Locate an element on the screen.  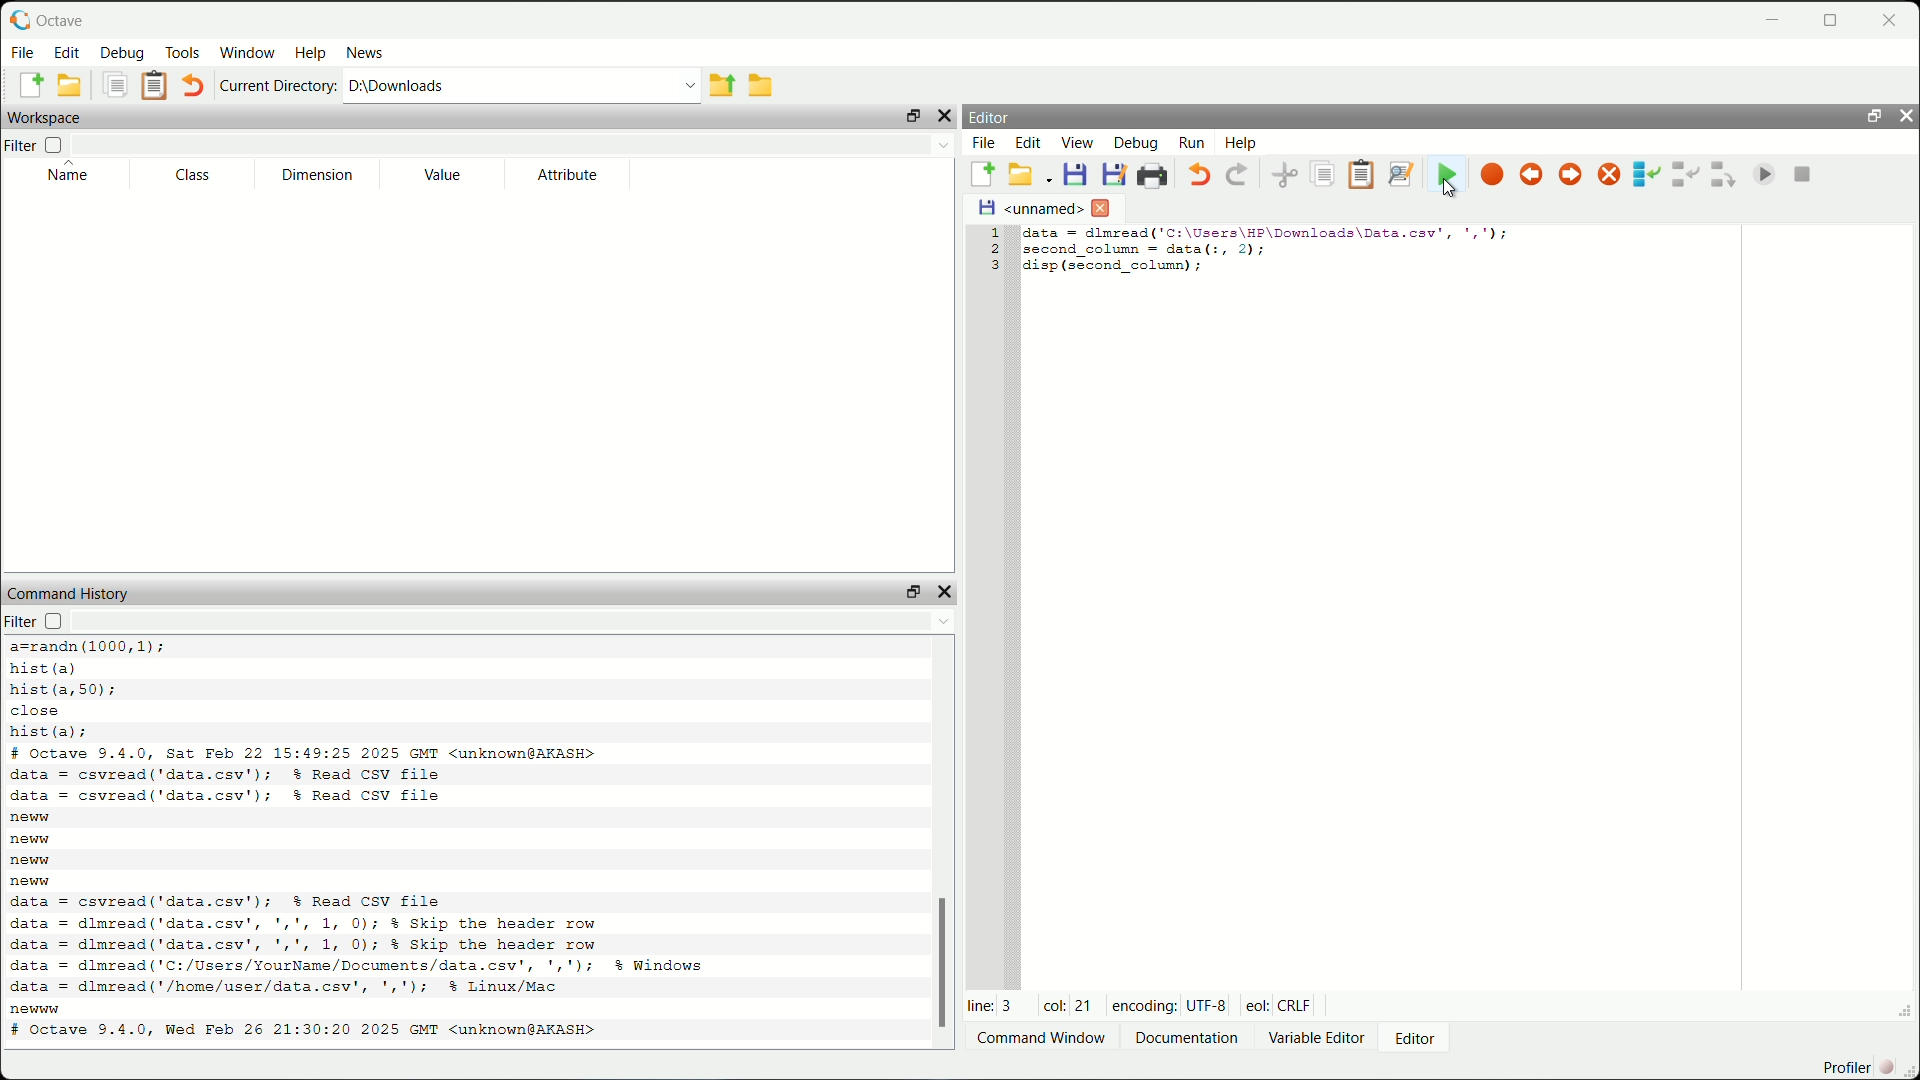
code to display second column is located at coordinates (1272, 254).